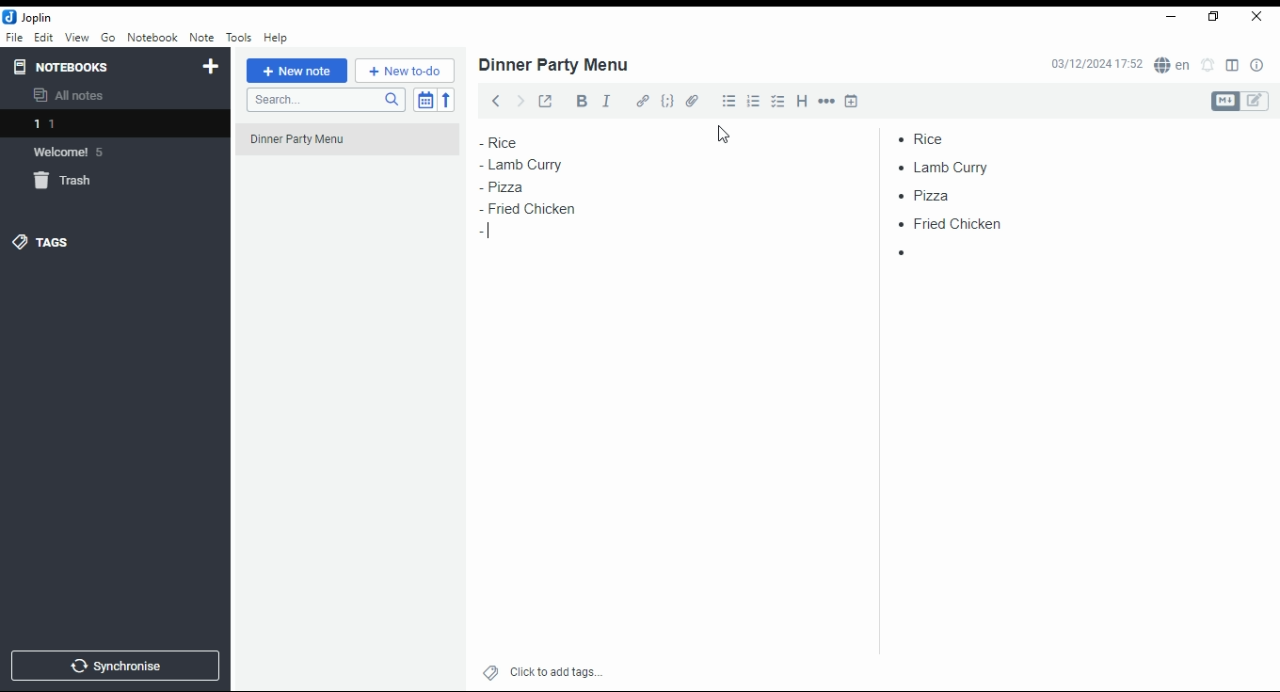  I want to click on dinner party menu, so click(555, 65).